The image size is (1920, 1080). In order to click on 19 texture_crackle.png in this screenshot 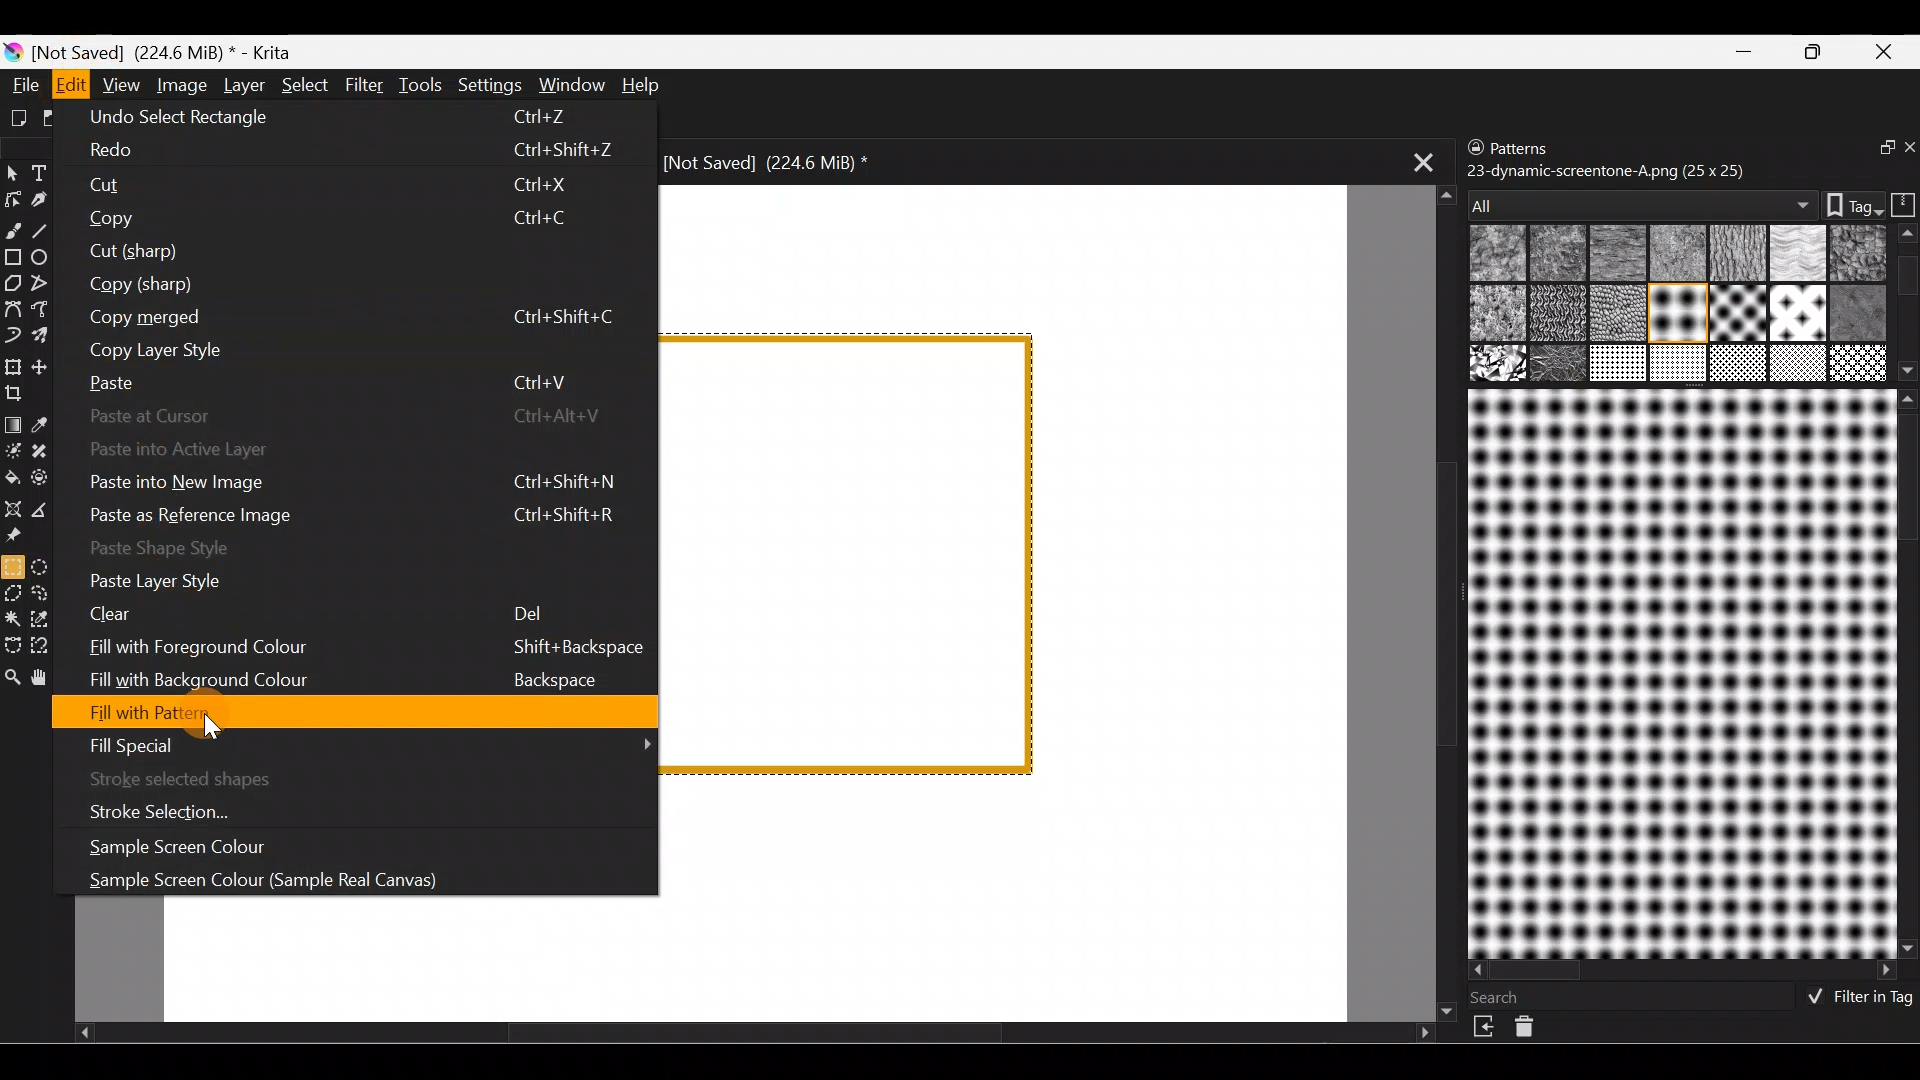, I will do `click(1798, 363)`.